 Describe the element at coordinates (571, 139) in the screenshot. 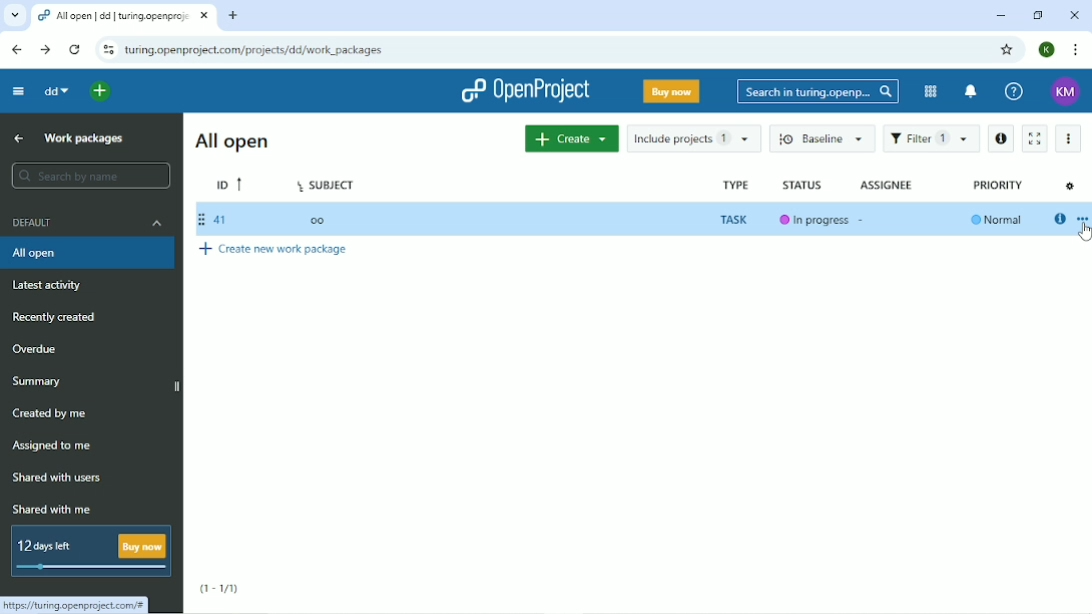

I see `Create` at that location.